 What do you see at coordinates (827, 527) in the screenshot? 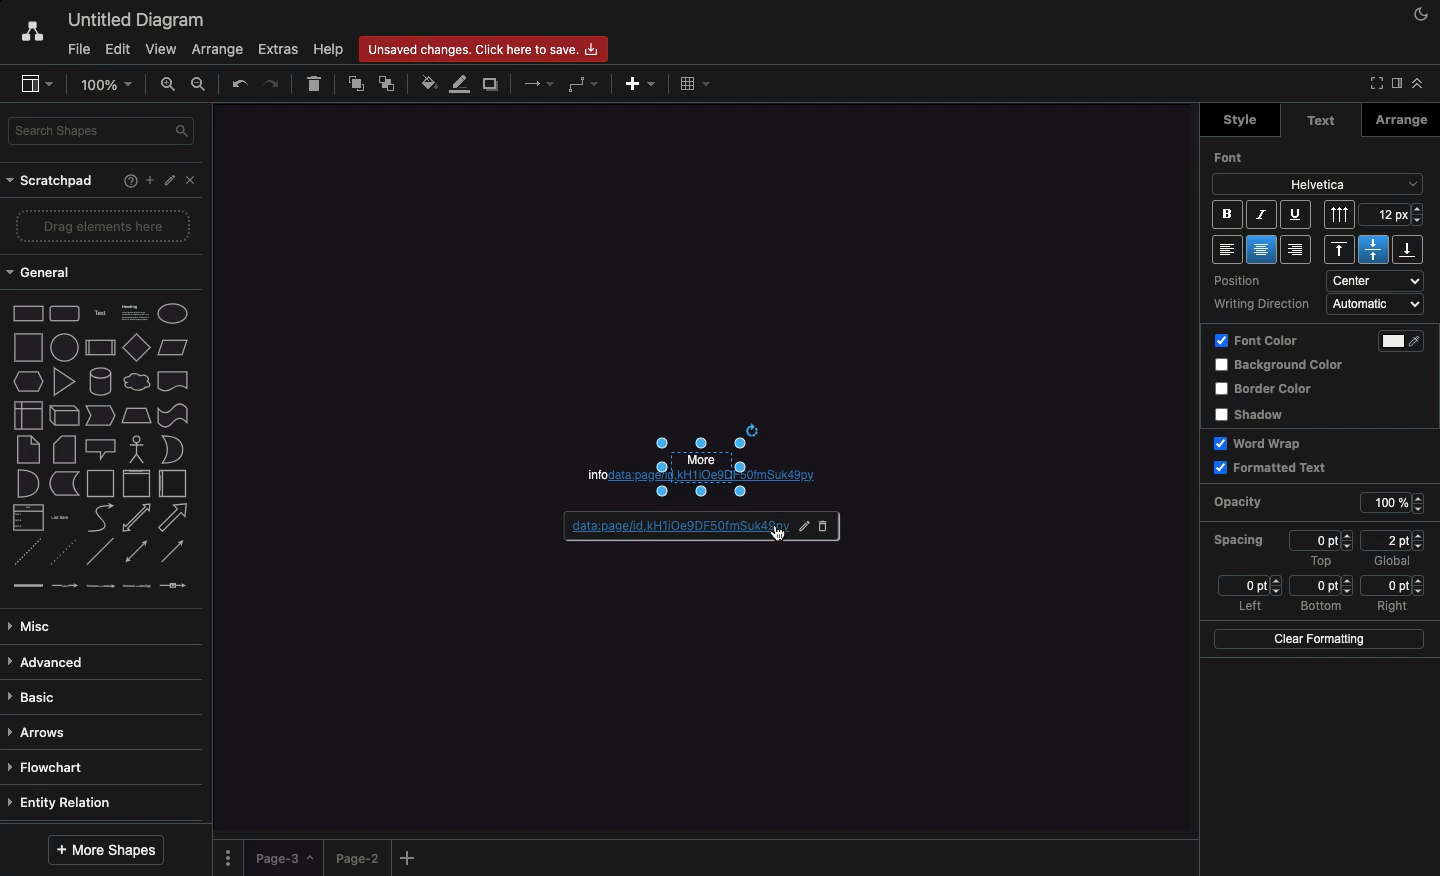
I see `Delete` at bounding box center [827, 527].